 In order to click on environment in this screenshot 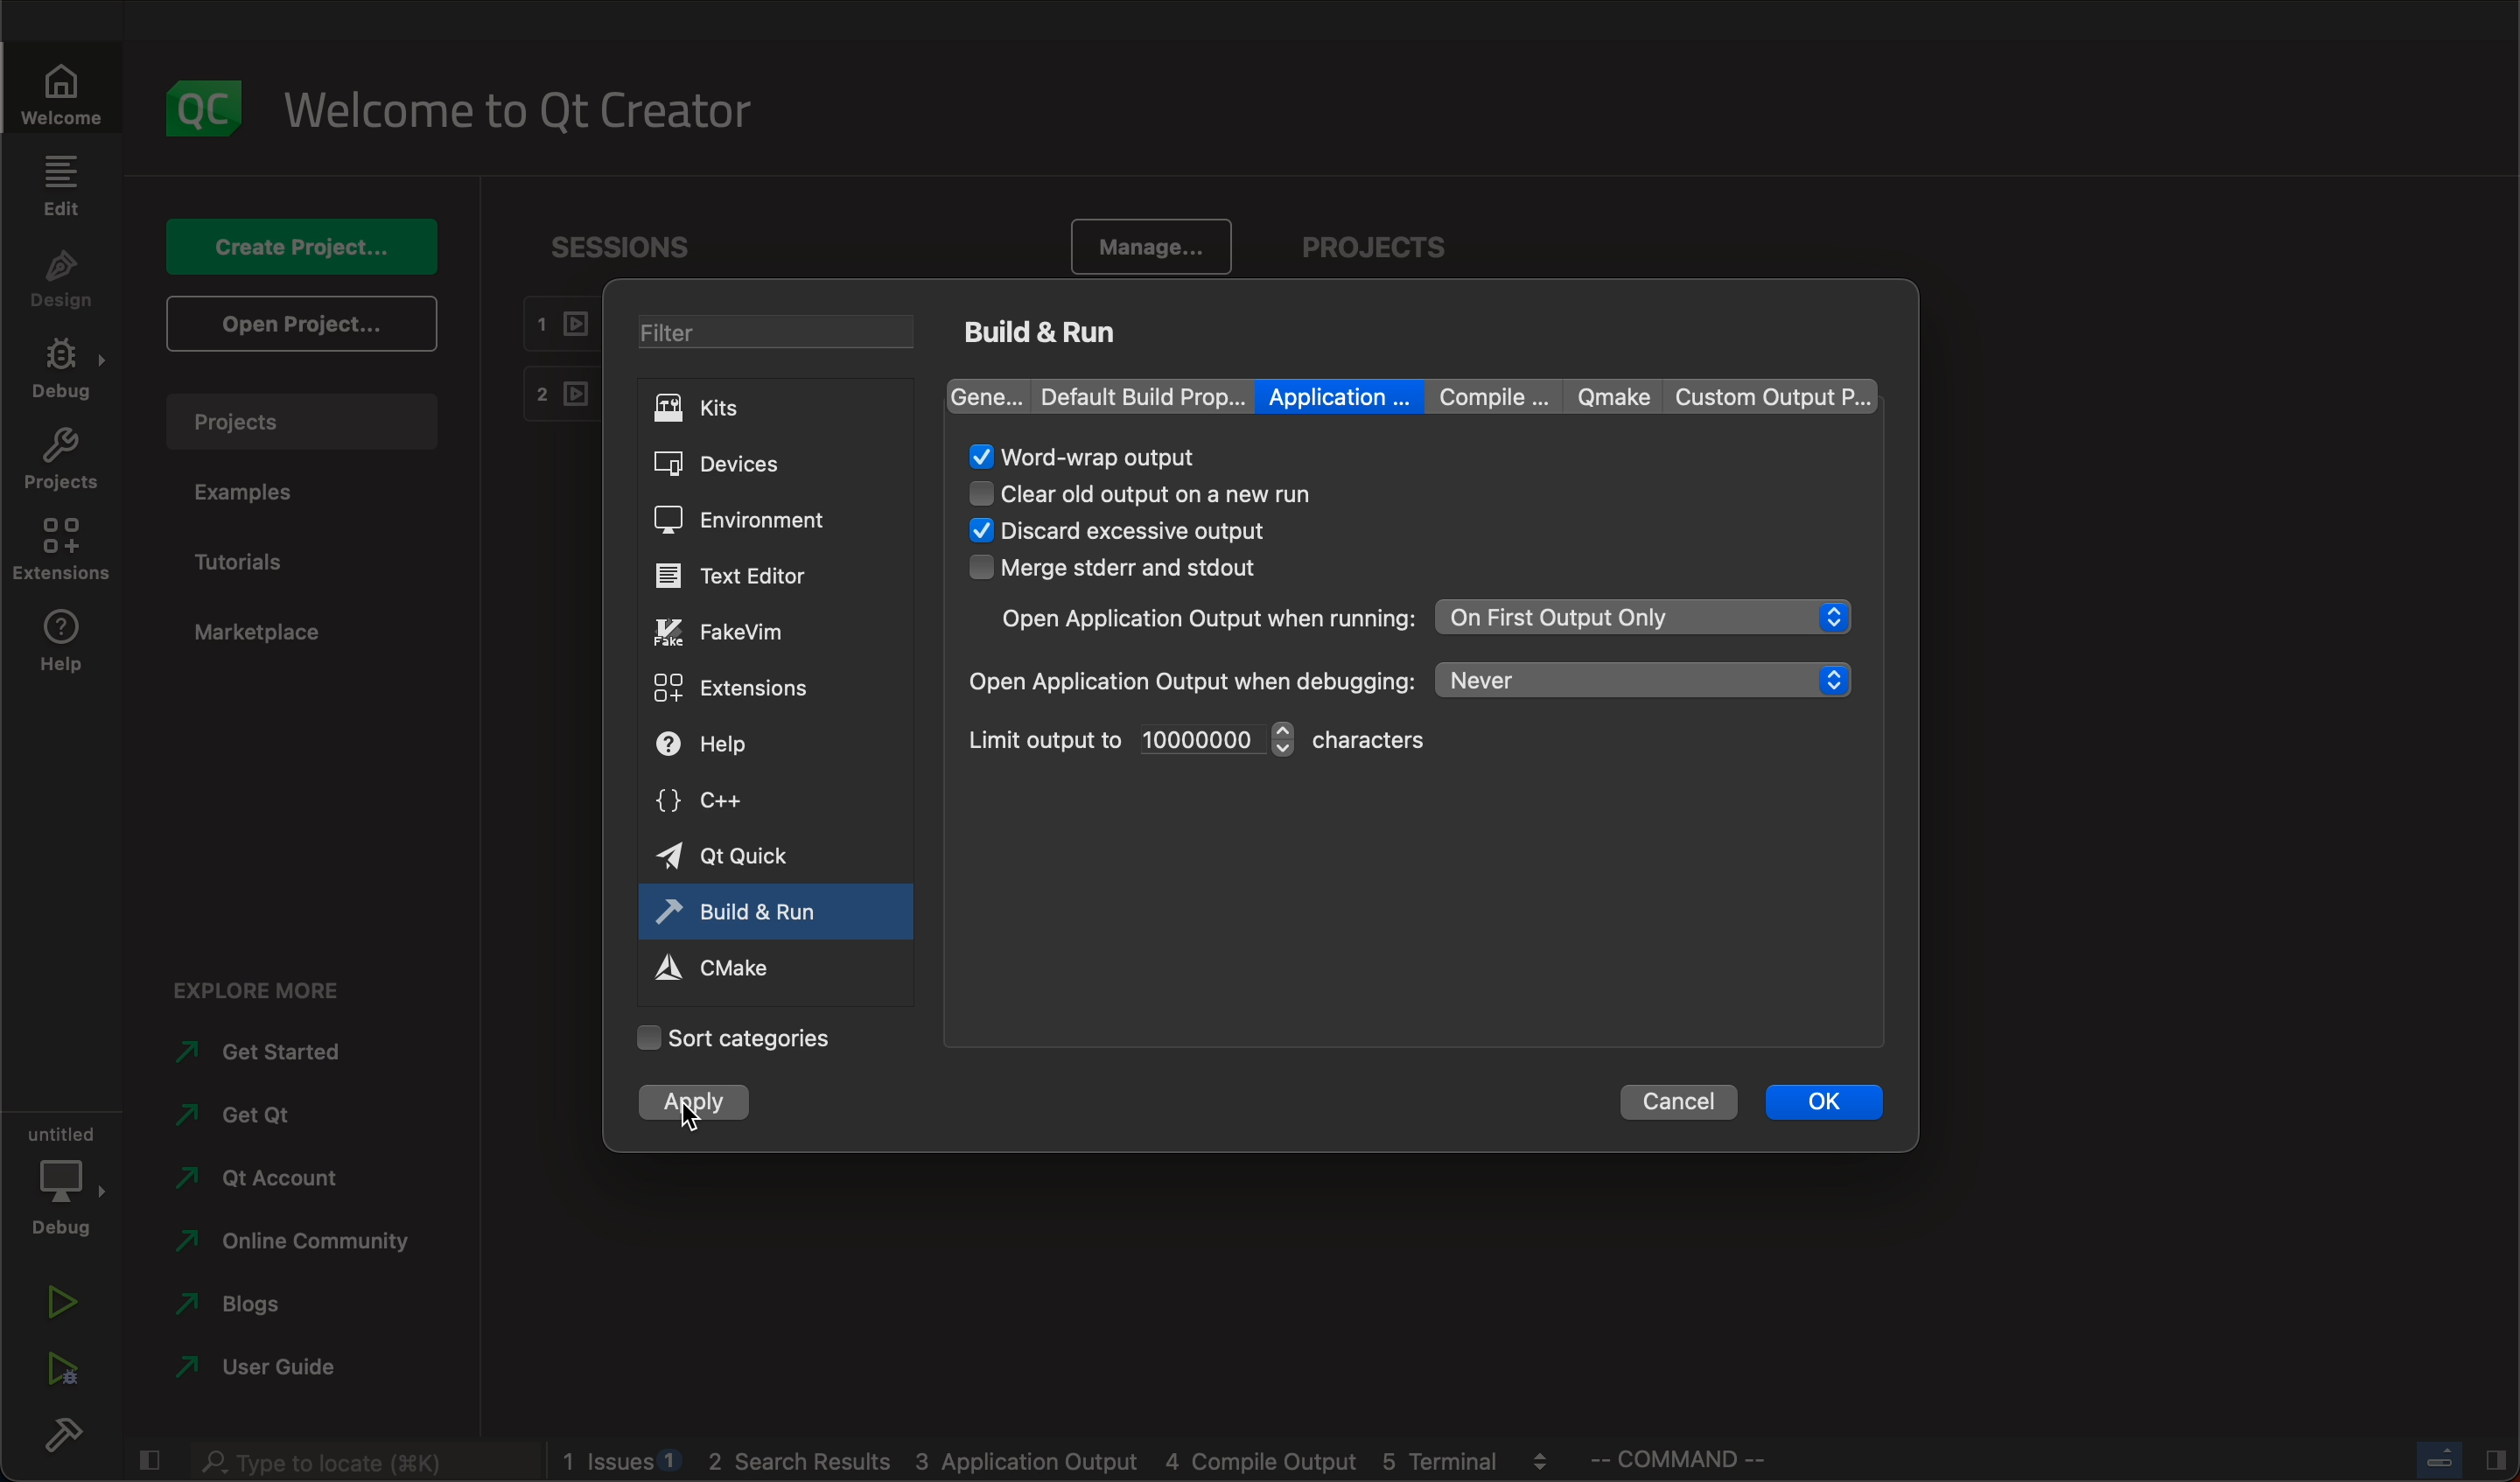, I will do `click(758, 519)`.